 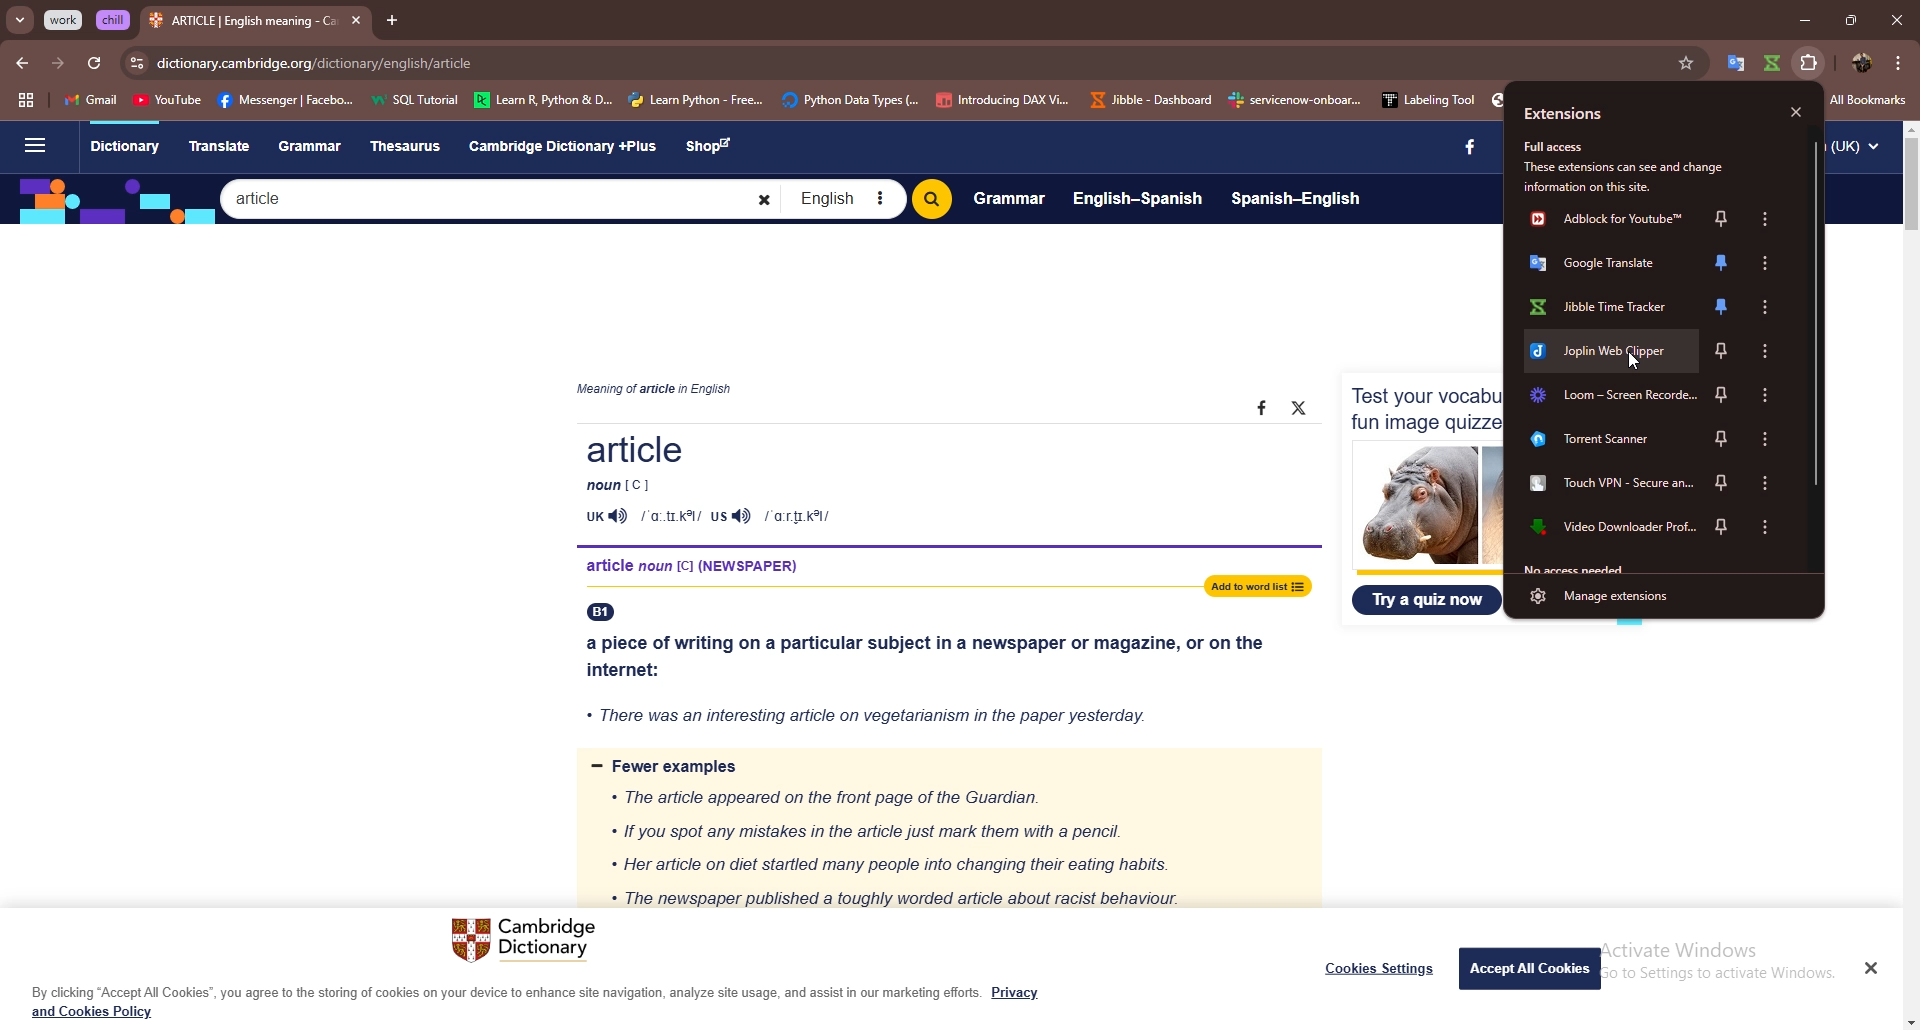 I want to click on grouped tab, so click(x=65, y=20).